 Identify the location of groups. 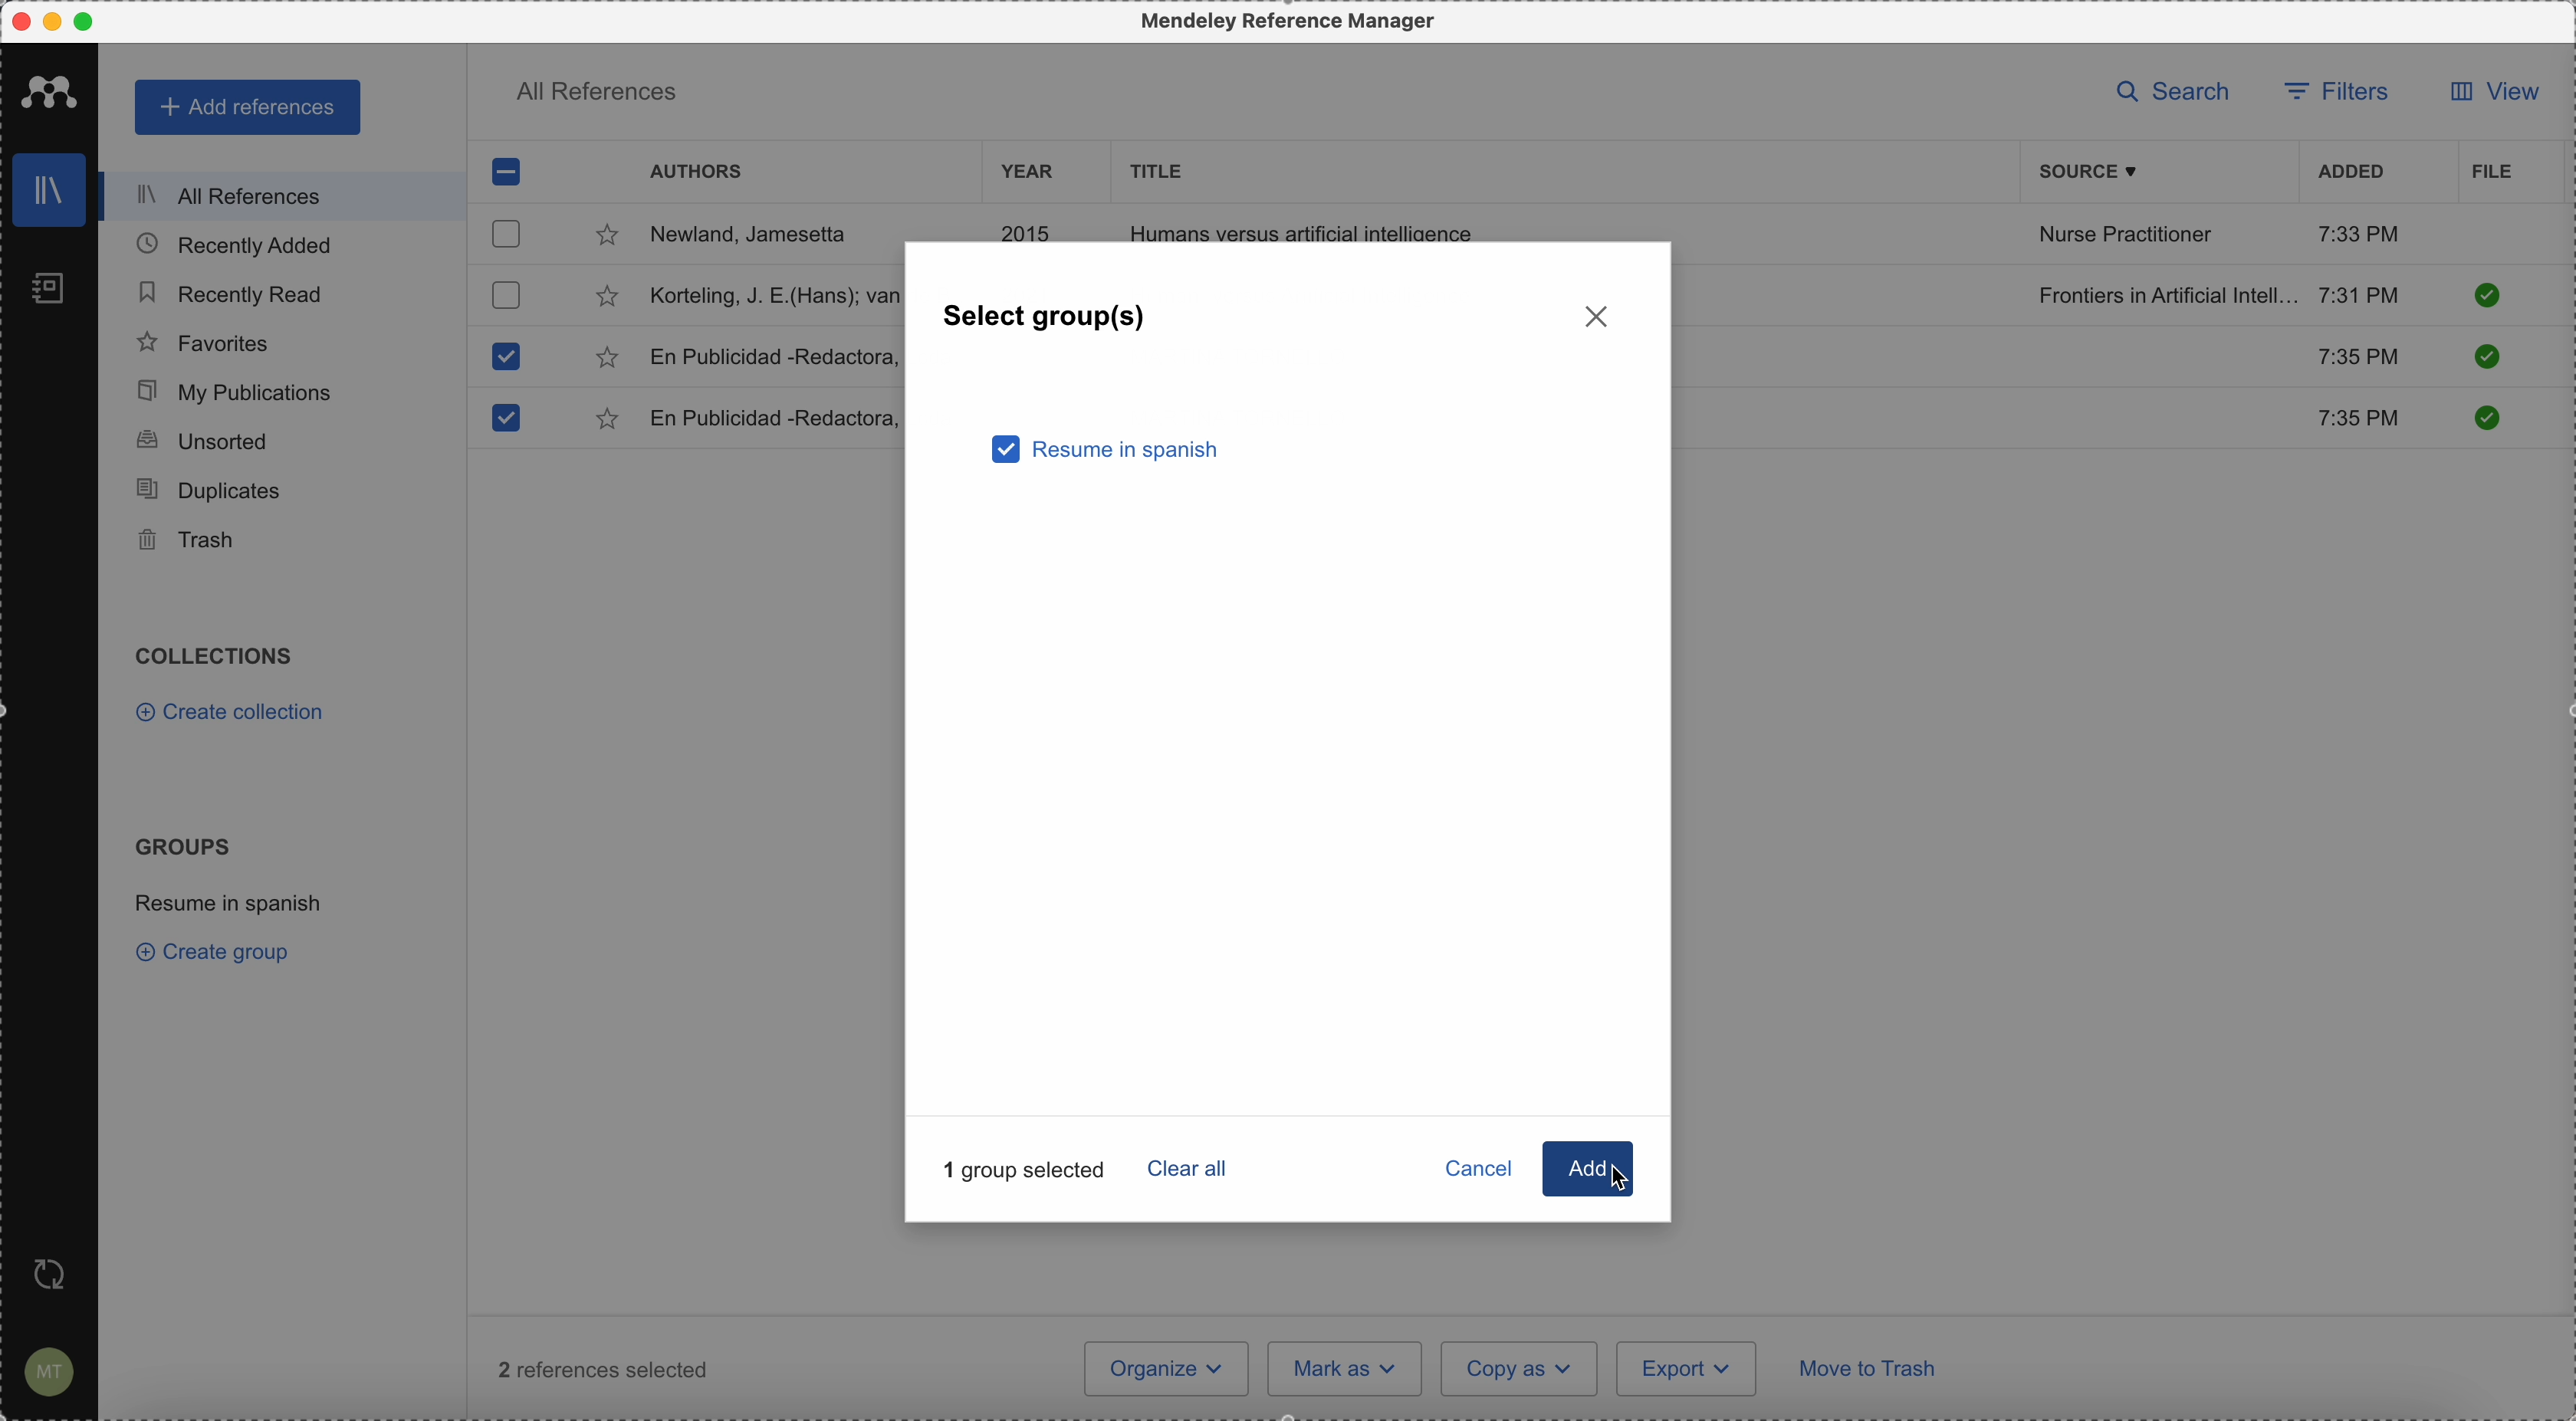
(182, 844).